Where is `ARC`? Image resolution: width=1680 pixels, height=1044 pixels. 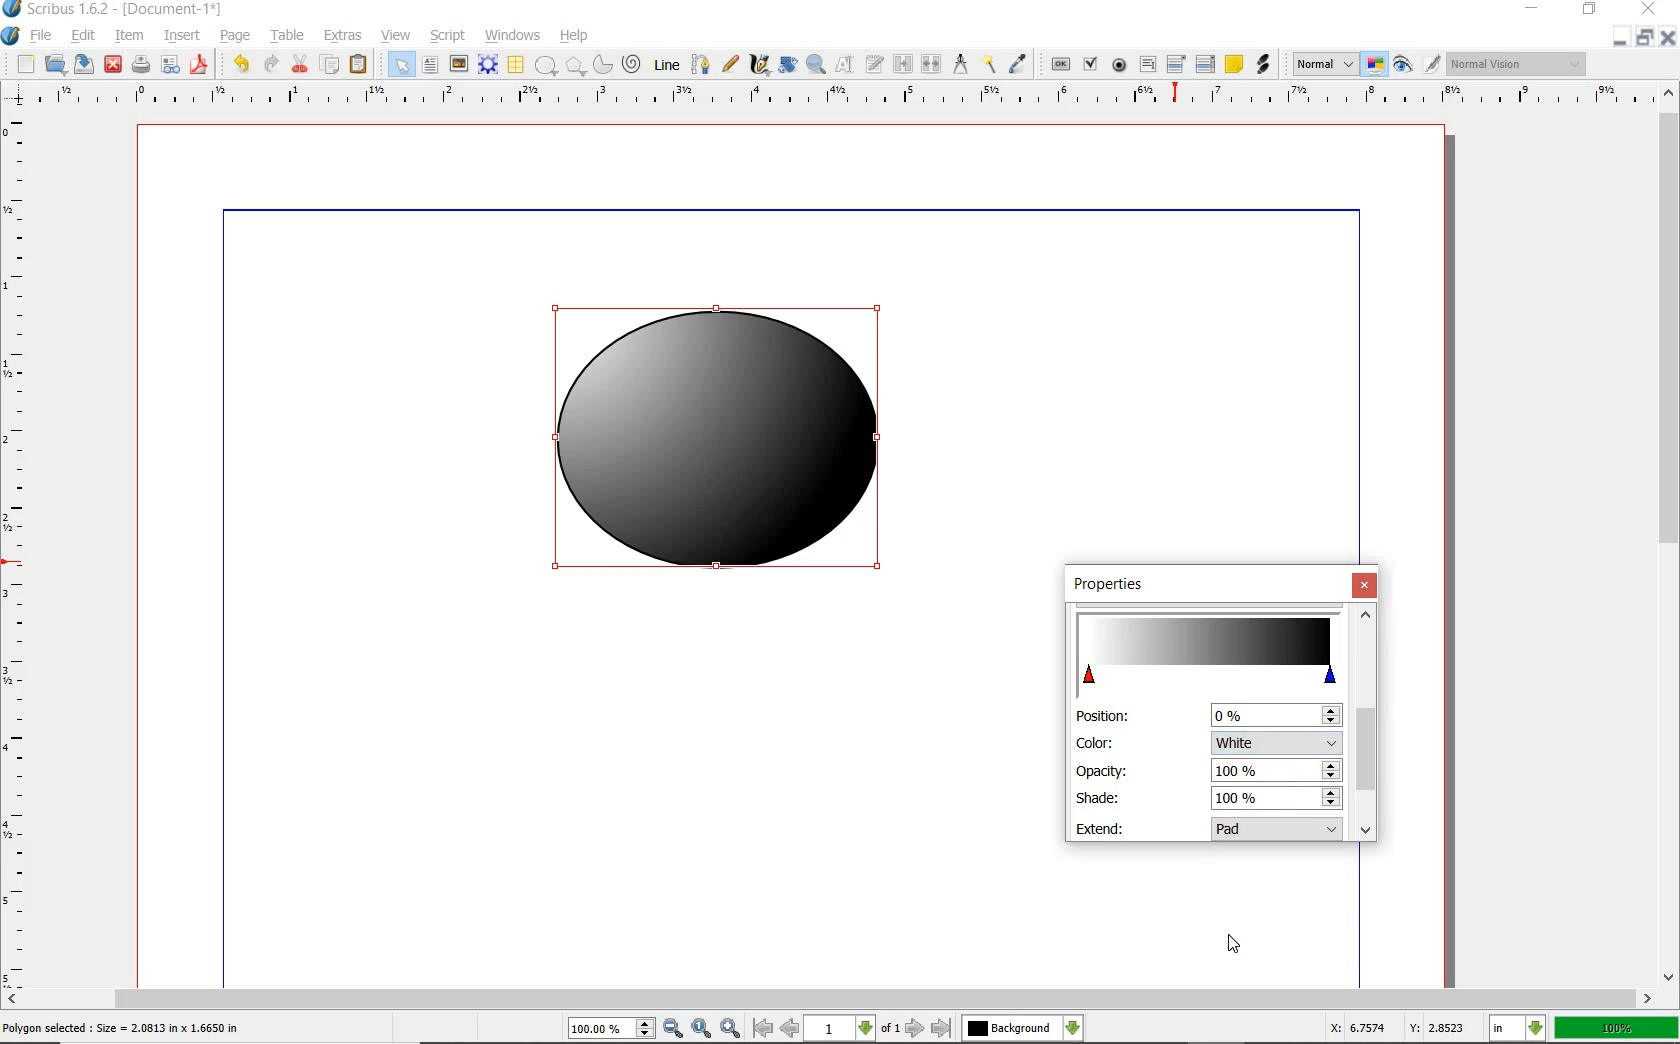
ARC is located at coordinates (601, 66).